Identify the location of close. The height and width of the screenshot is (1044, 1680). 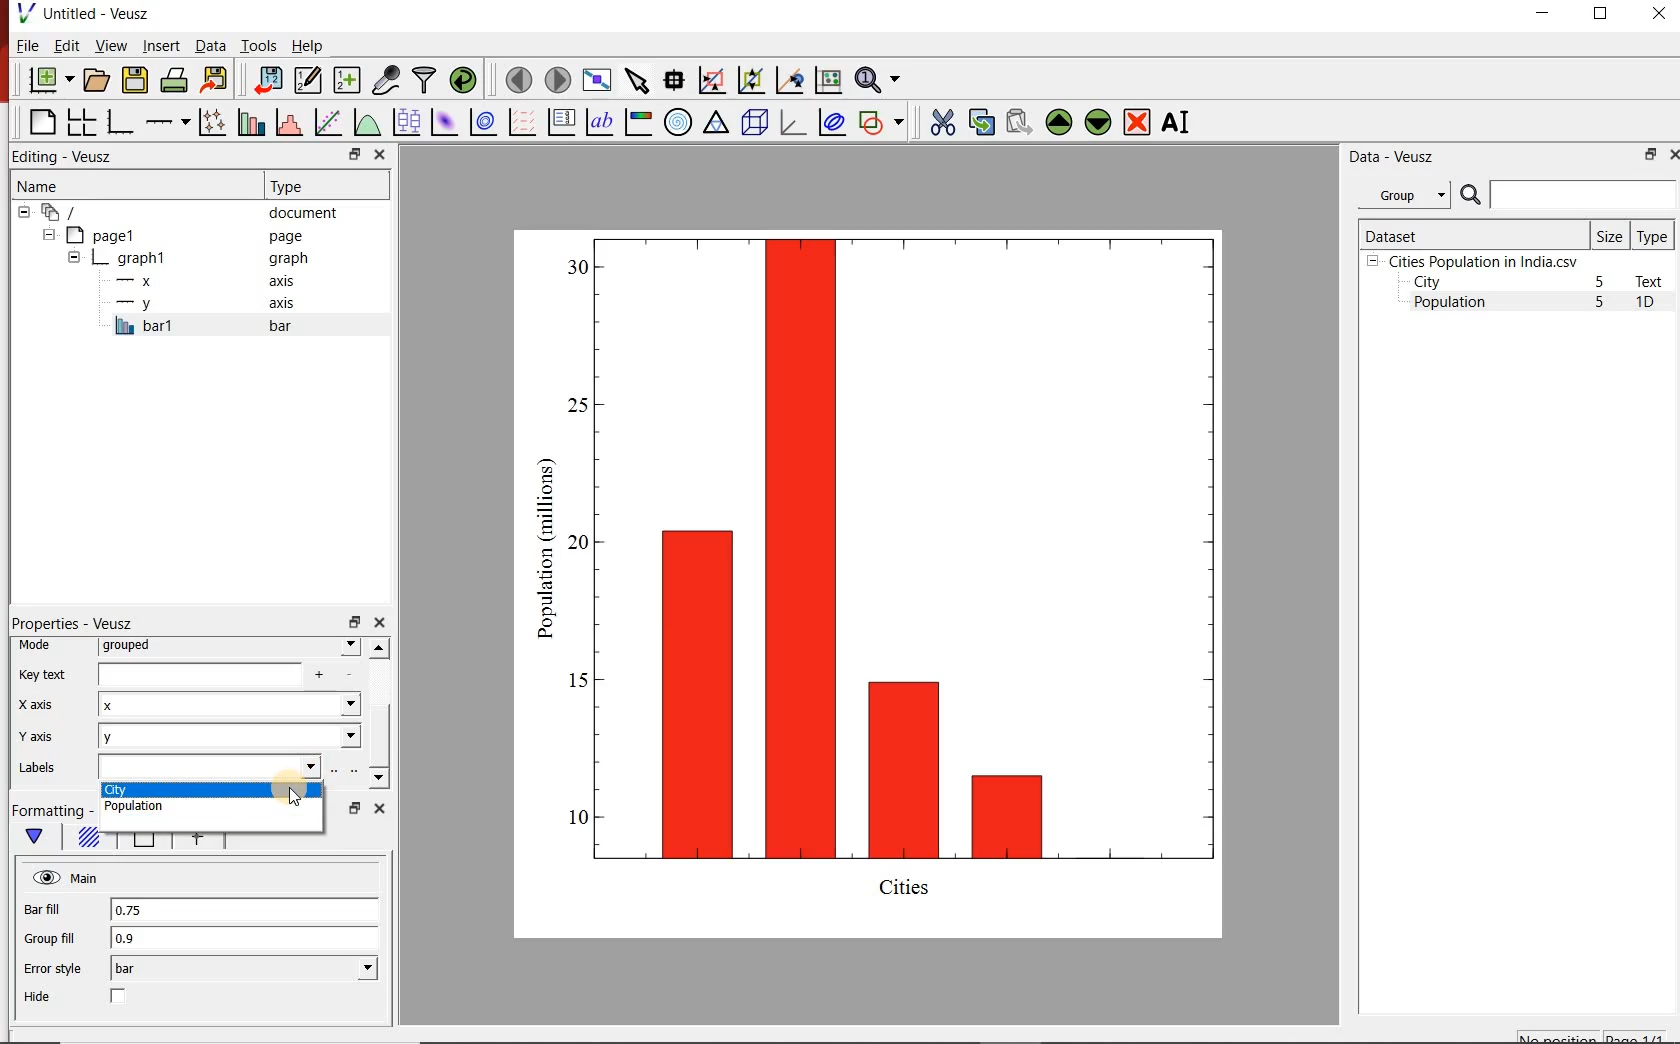
(379, 623).